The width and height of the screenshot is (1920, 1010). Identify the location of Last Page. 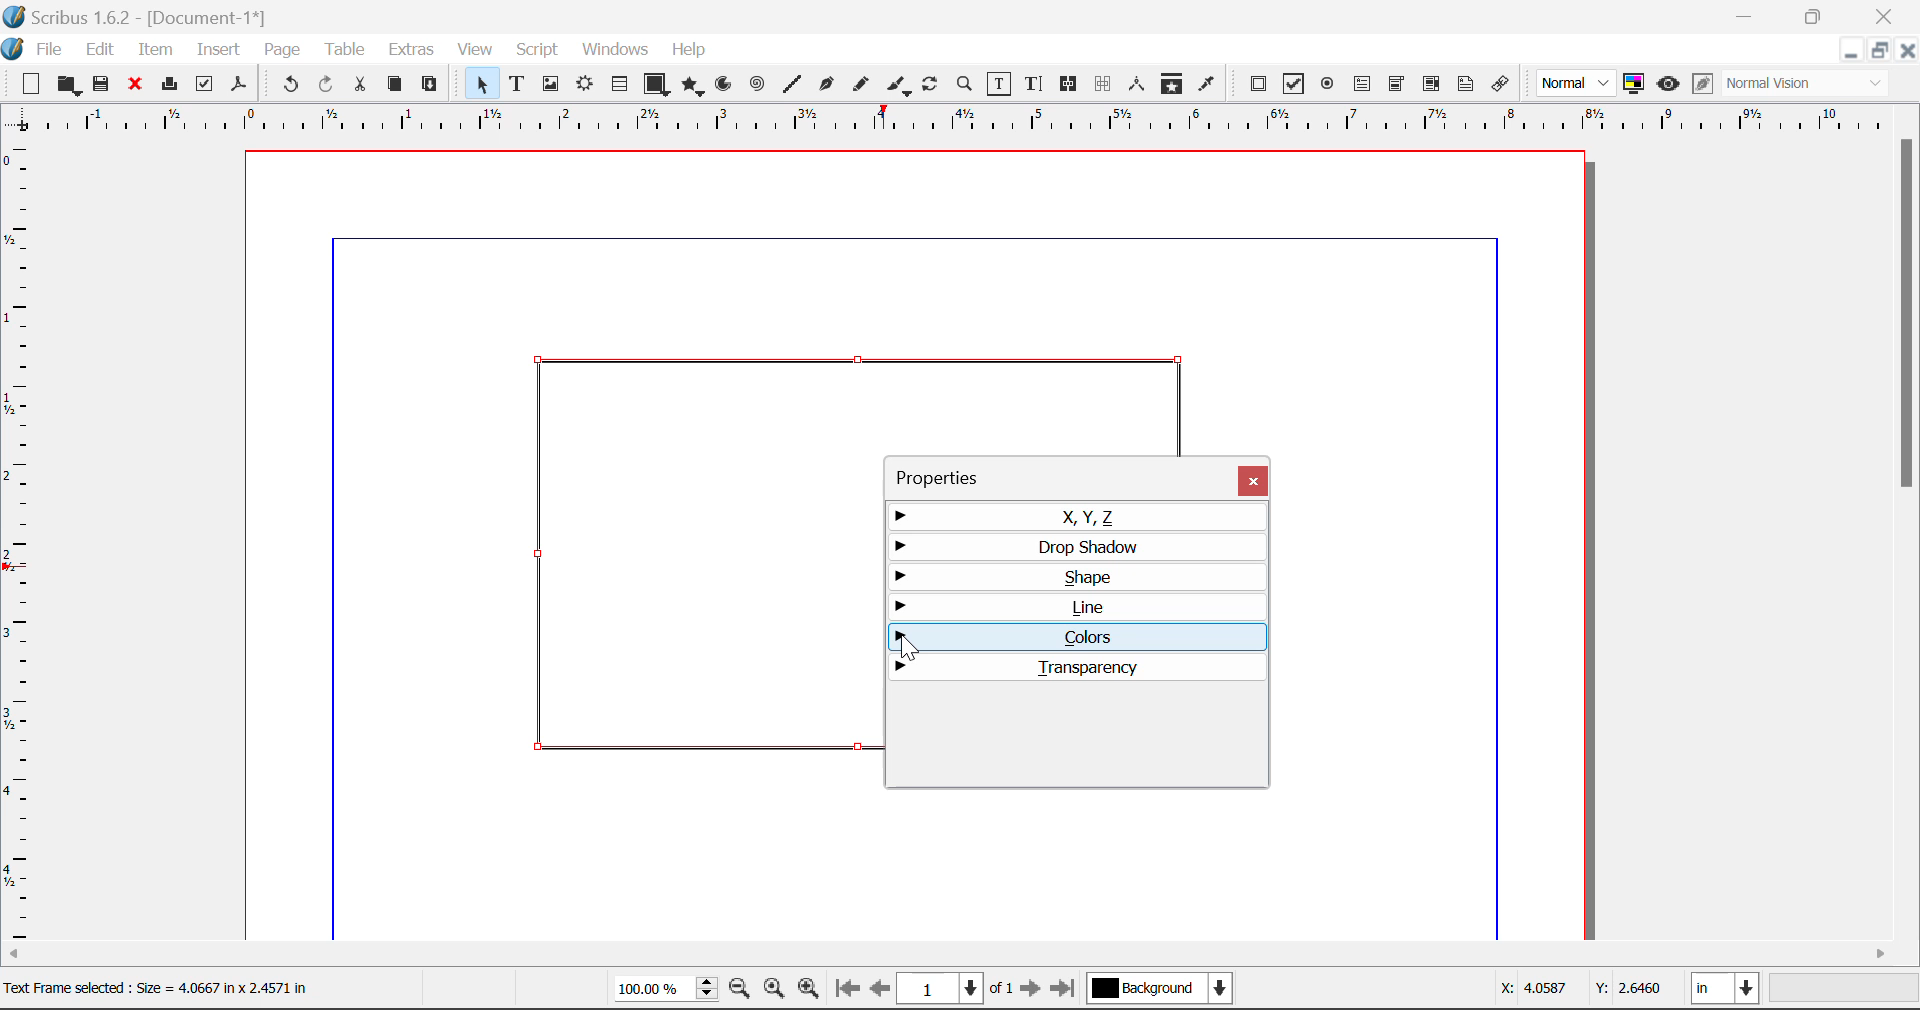
(1066, 991).